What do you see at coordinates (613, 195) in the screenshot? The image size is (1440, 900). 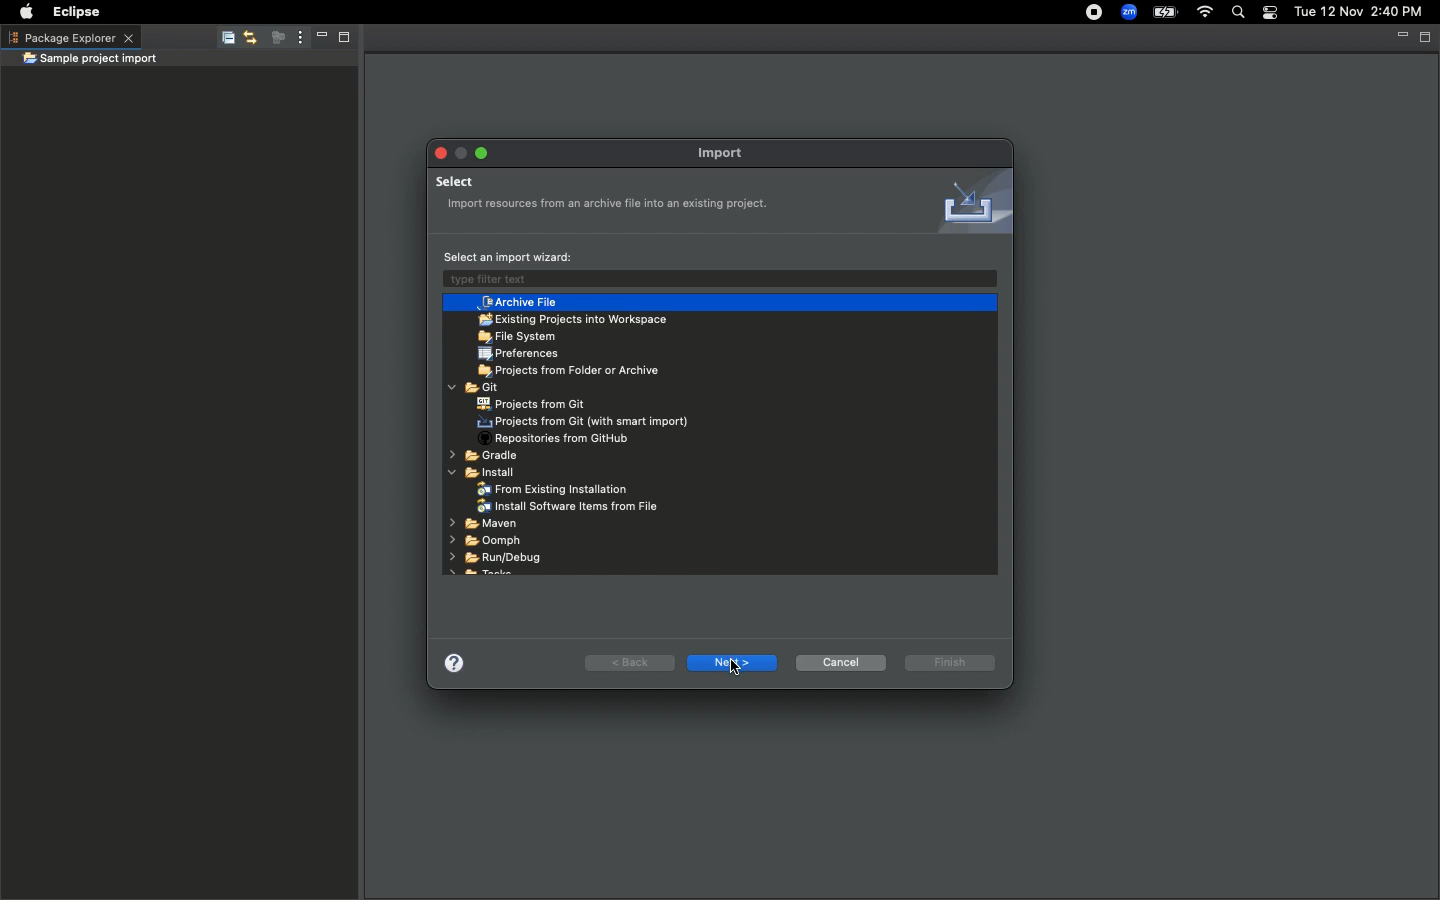 I see `Select` at bounding box center [613, 195].